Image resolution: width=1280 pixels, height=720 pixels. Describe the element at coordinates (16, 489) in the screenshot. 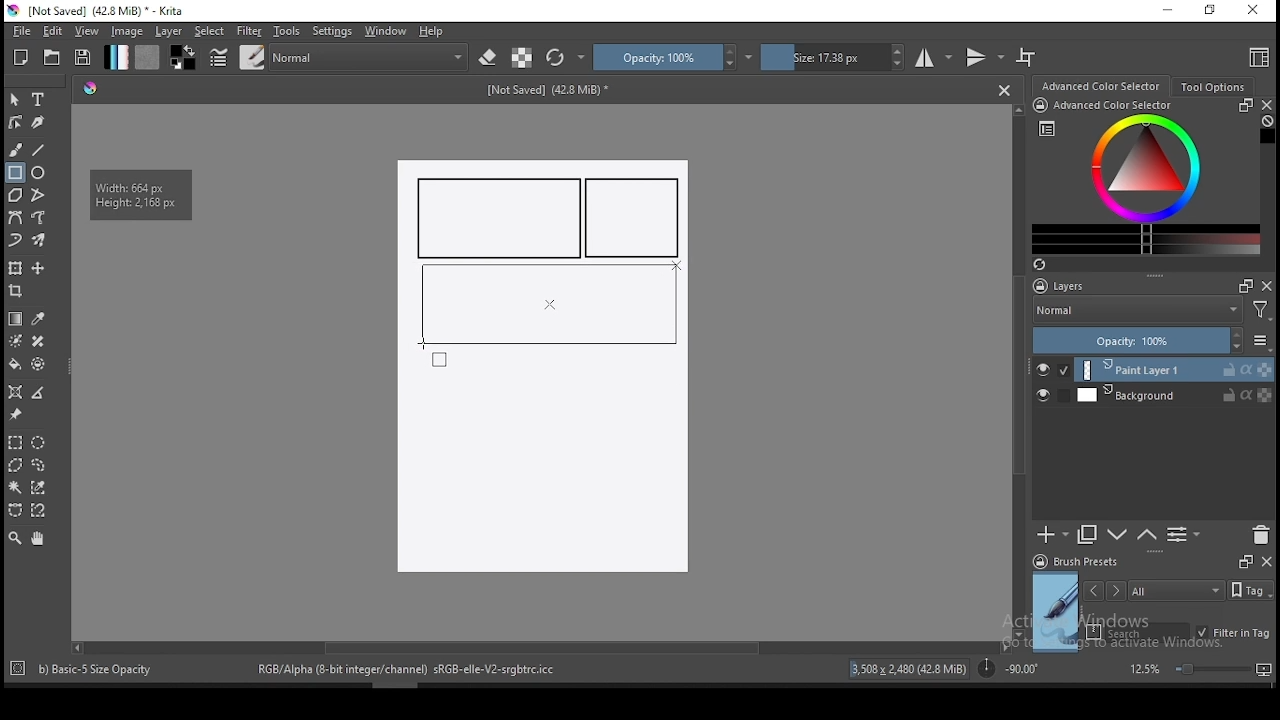

I see `contiguous selection tool` at that location.